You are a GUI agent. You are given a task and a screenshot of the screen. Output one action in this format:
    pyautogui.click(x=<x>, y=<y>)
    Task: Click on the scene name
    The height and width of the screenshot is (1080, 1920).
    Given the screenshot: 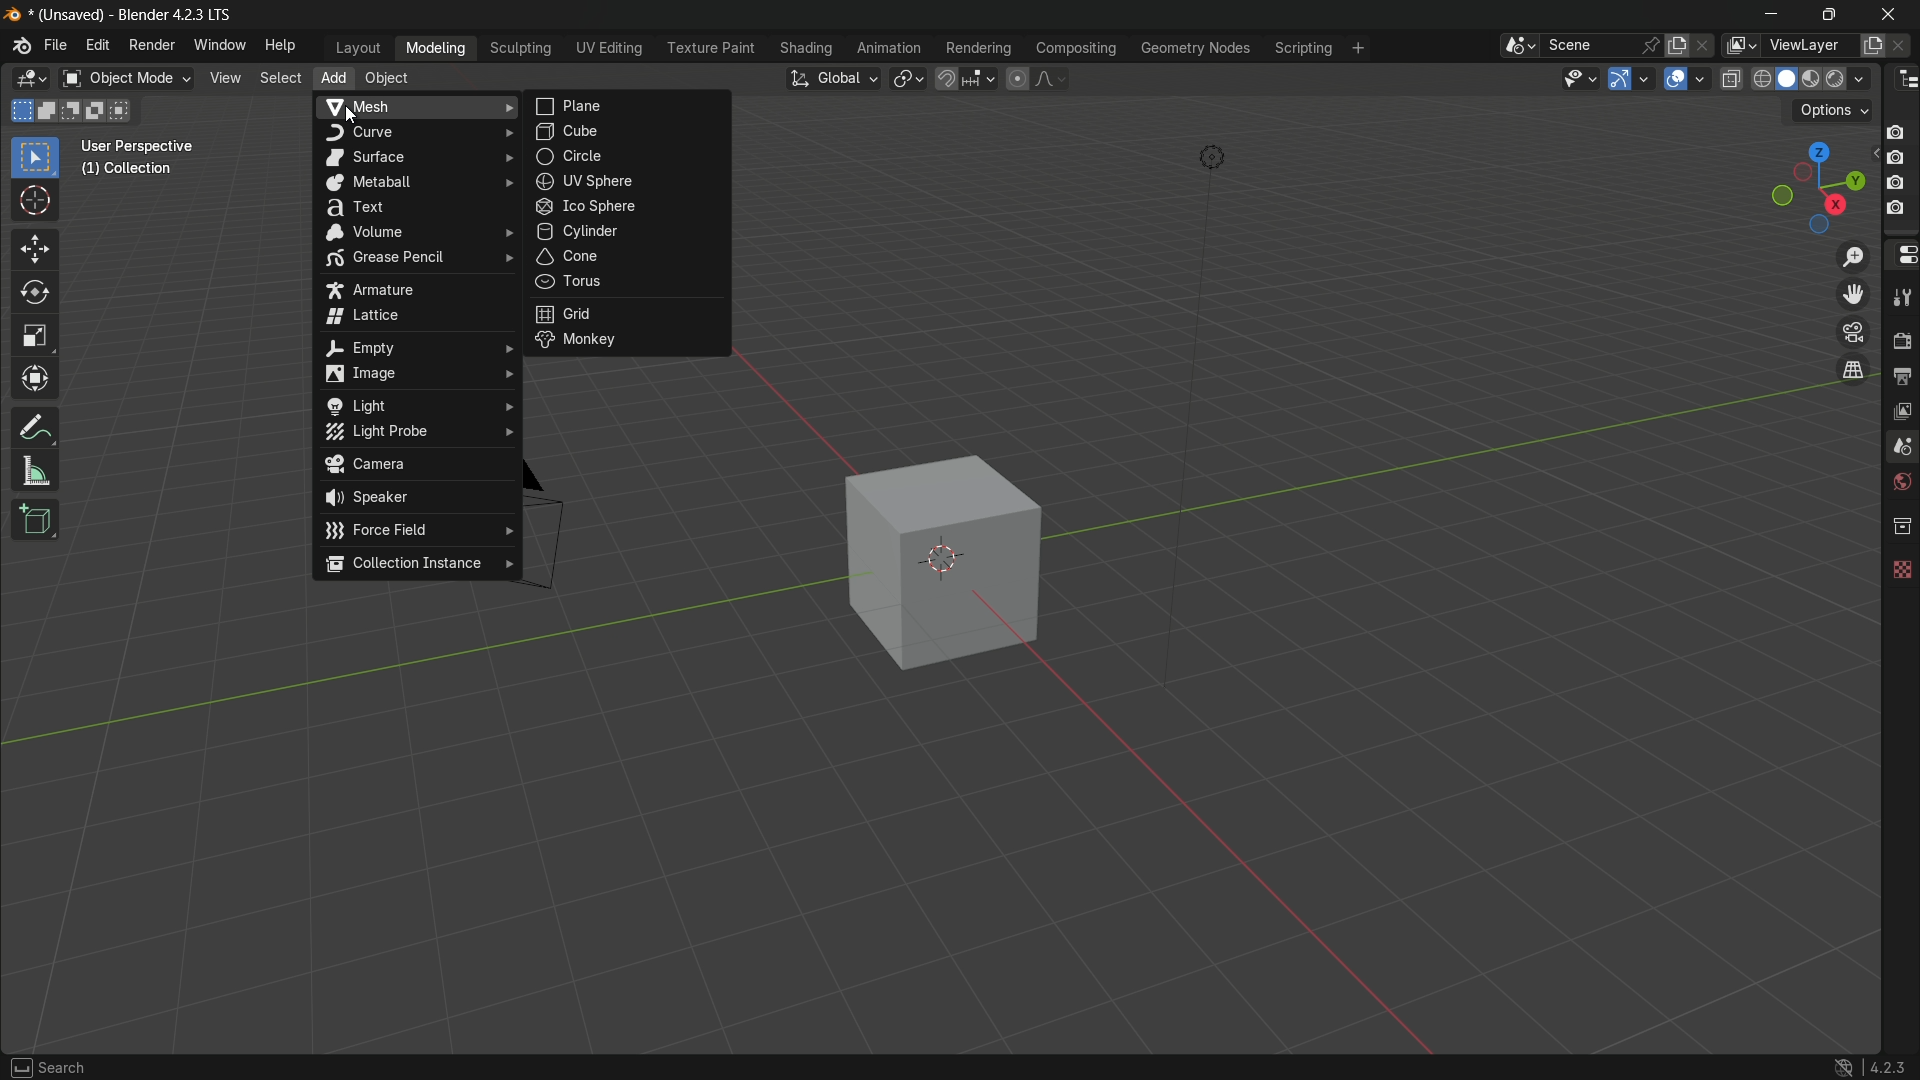 What is the action you would take?
    pyautogui.click(x=1587, y=46)
    